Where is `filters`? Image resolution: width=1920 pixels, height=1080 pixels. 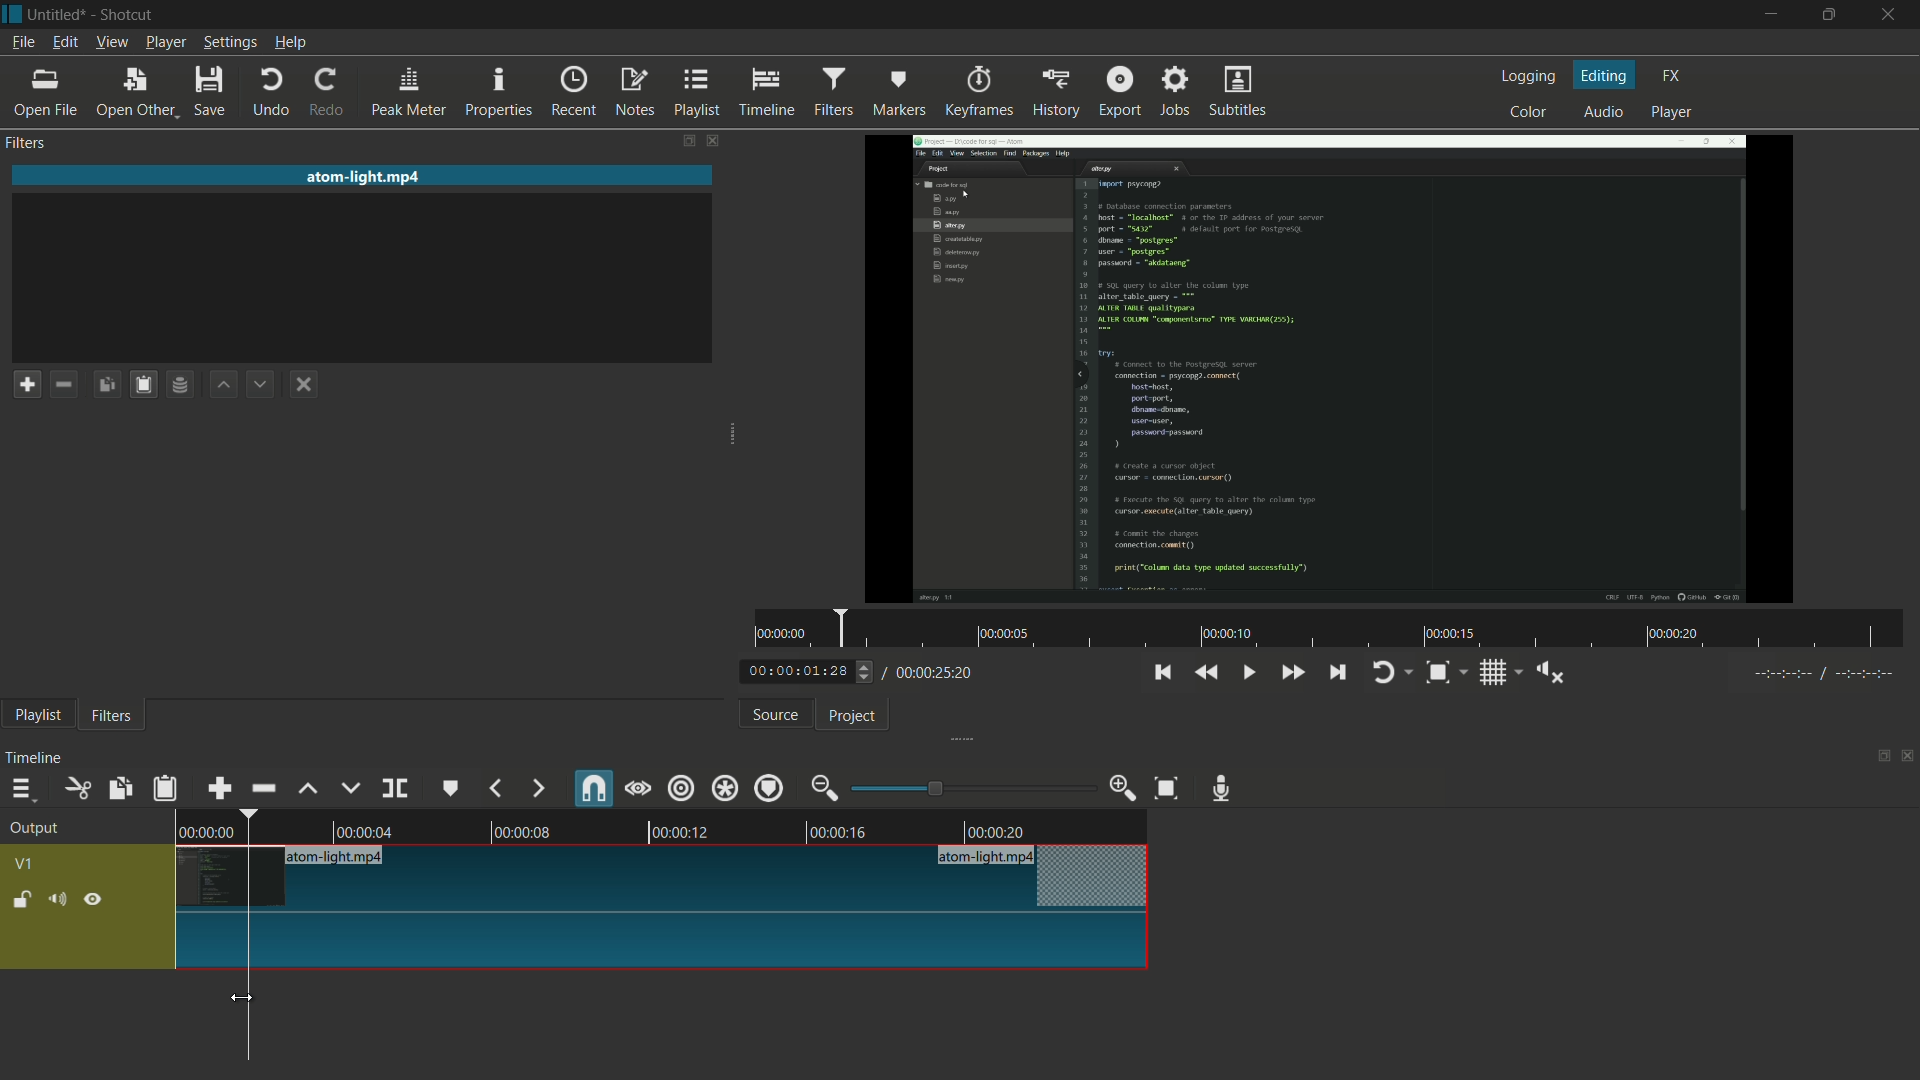 filters is located at coordinates (29, 144).